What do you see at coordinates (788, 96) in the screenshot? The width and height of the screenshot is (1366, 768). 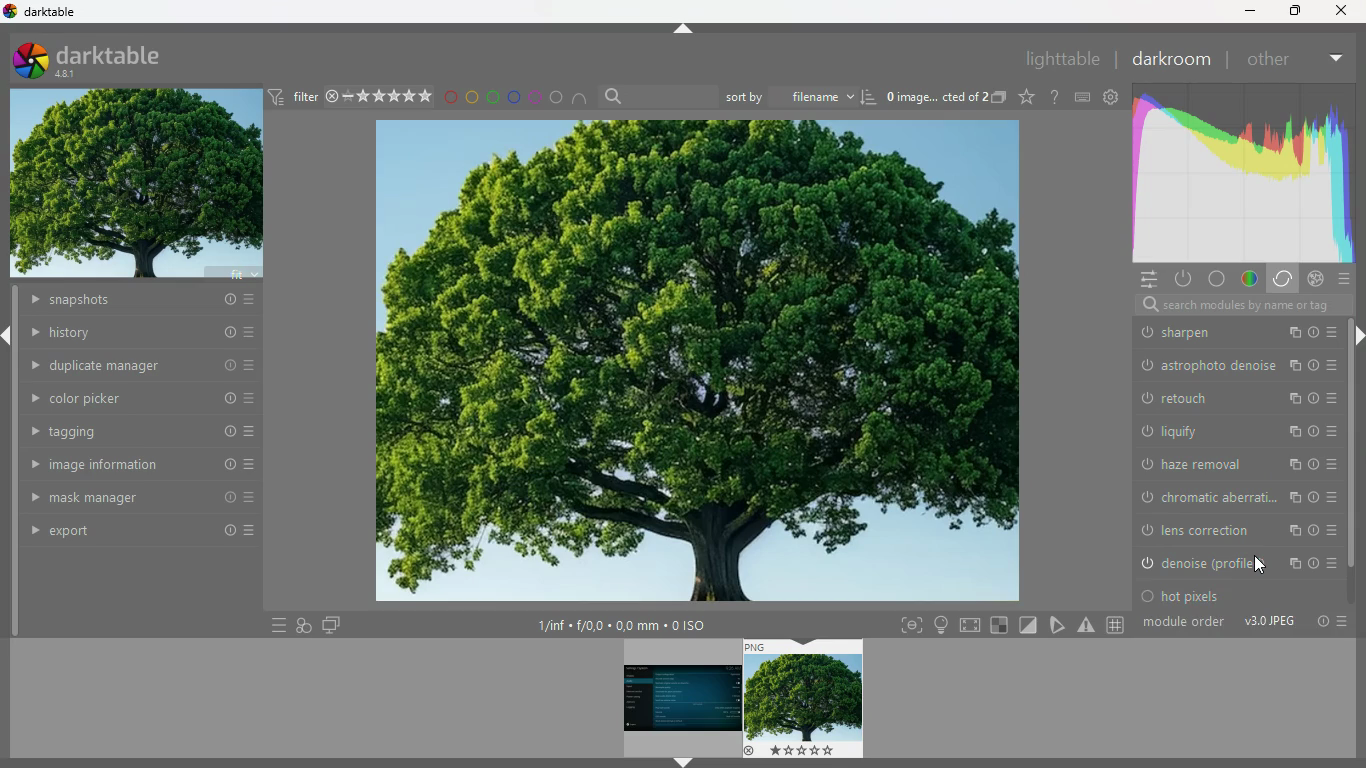 I see `sort by filename` at bounding box center [788, 96].